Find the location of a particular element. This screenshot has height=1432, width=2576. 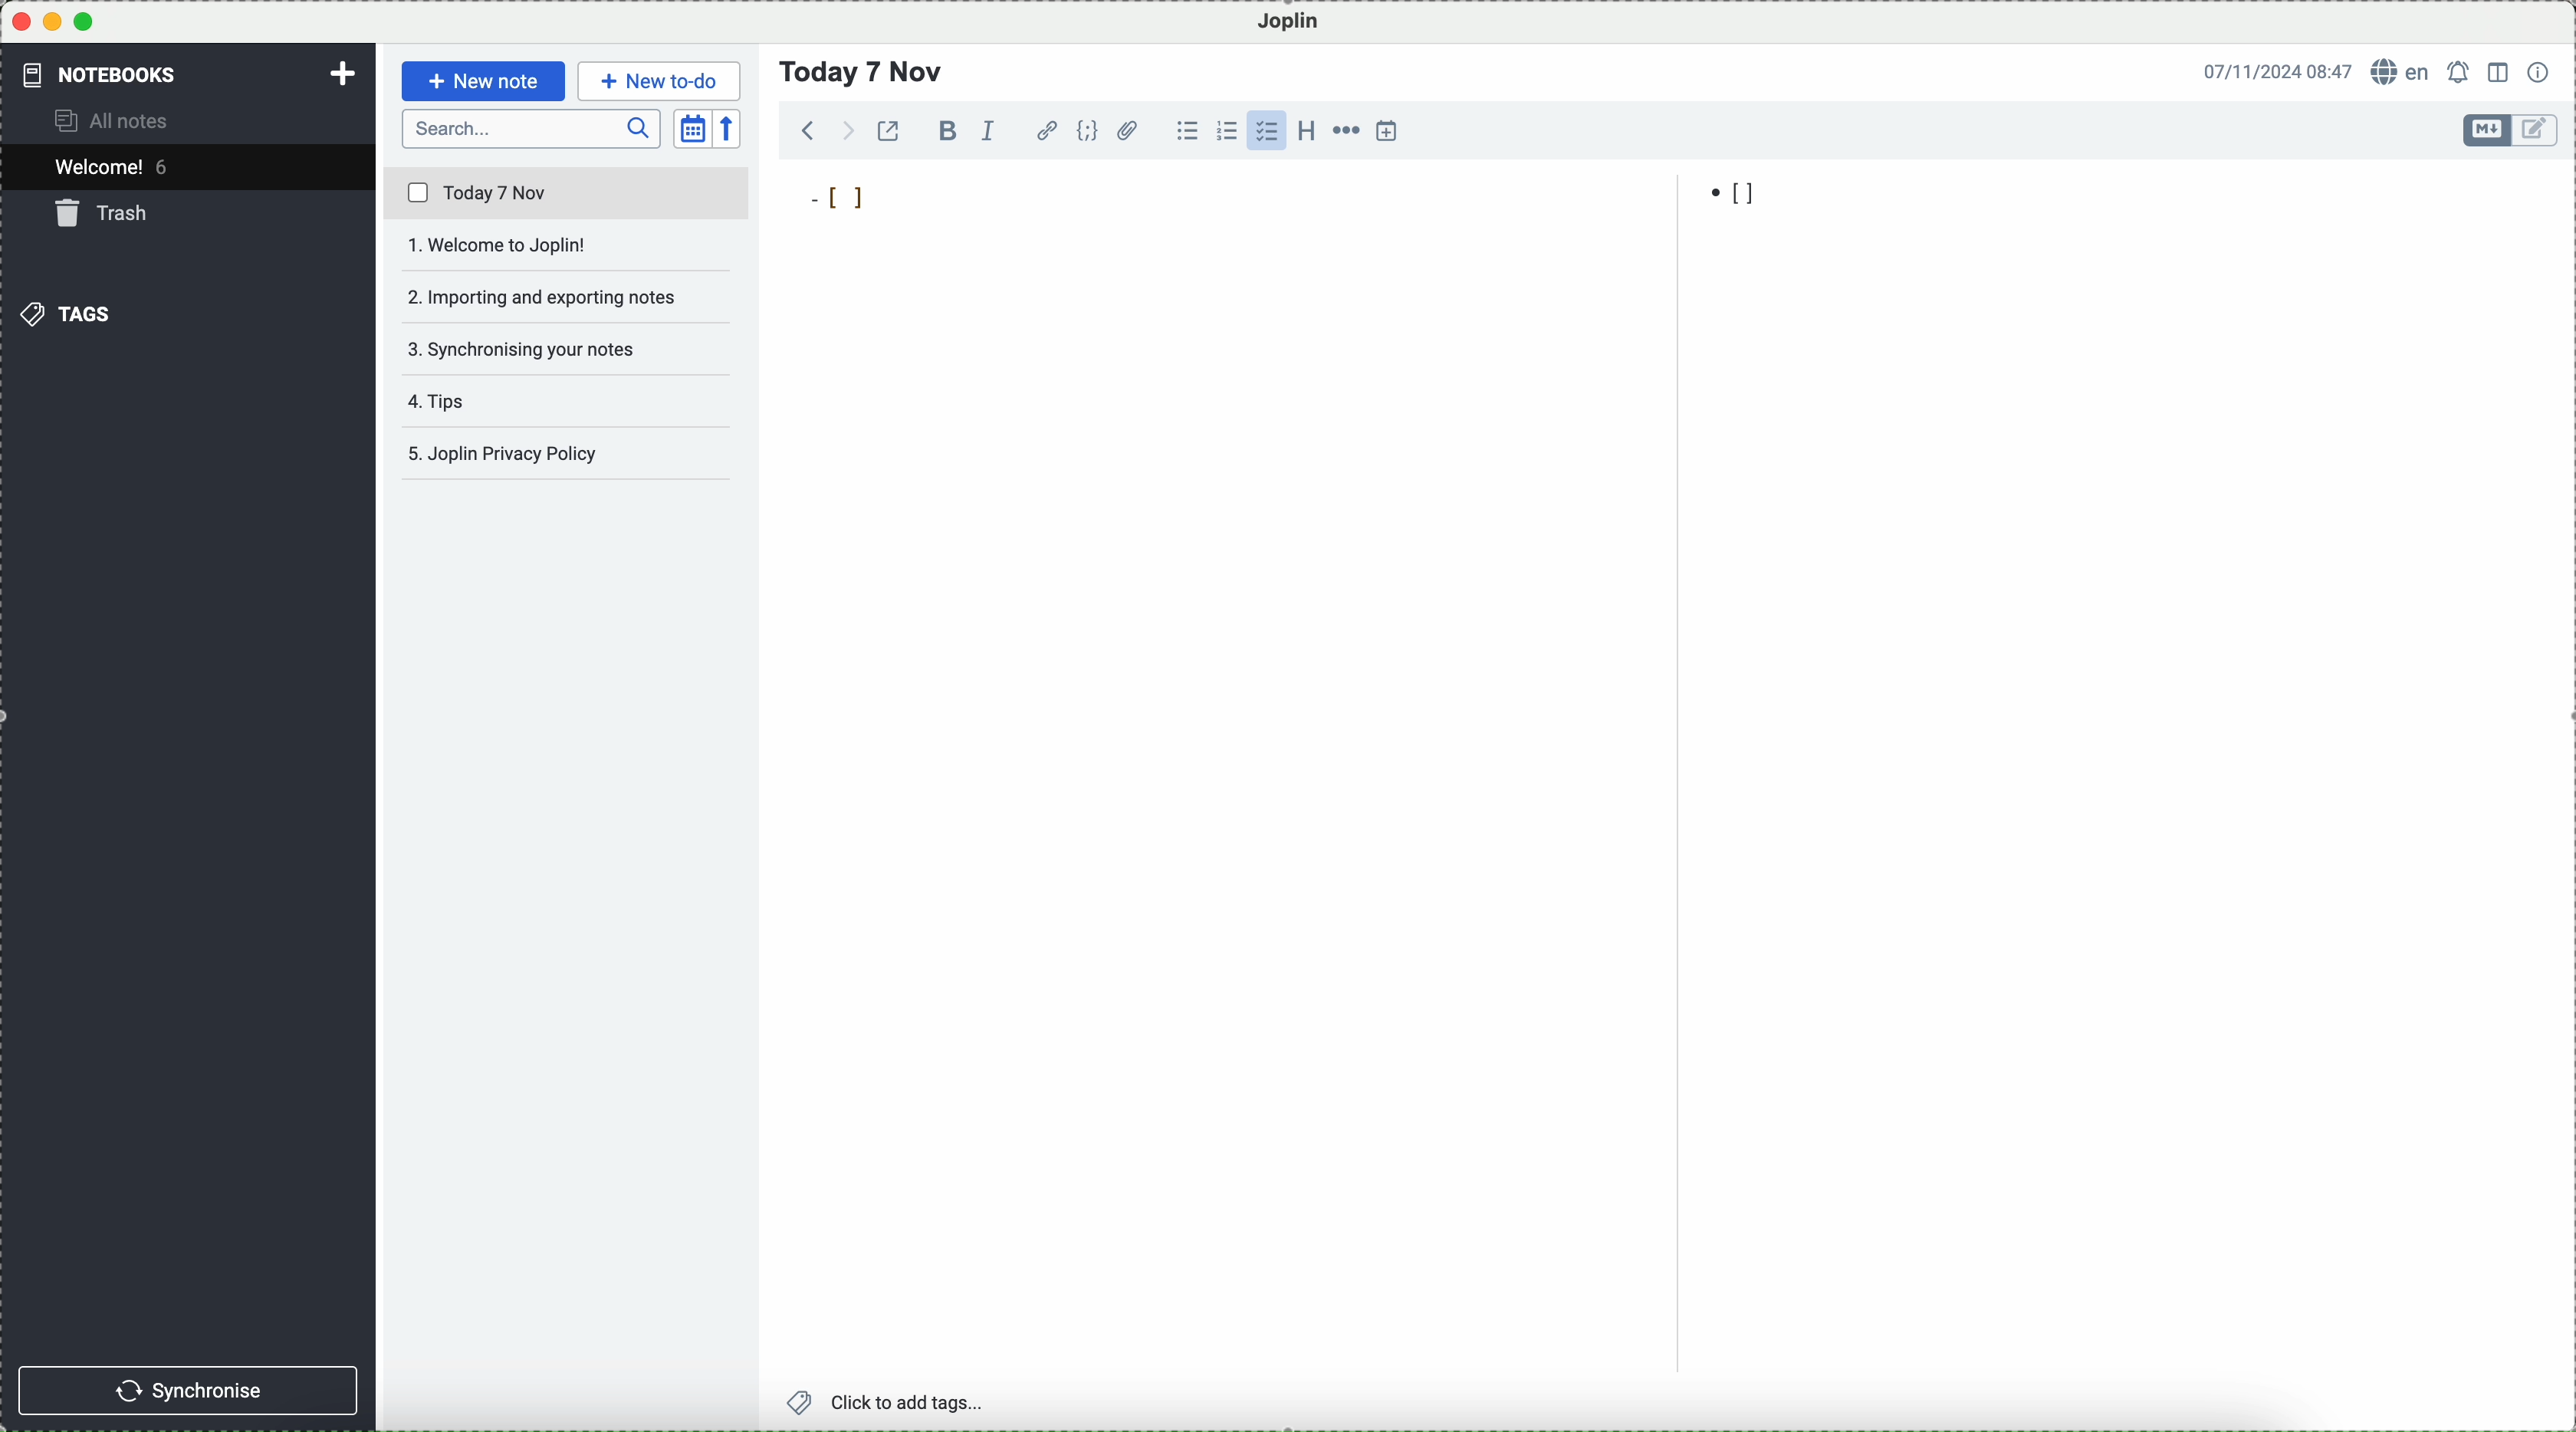

maximize is located at coordinates (84, 21).